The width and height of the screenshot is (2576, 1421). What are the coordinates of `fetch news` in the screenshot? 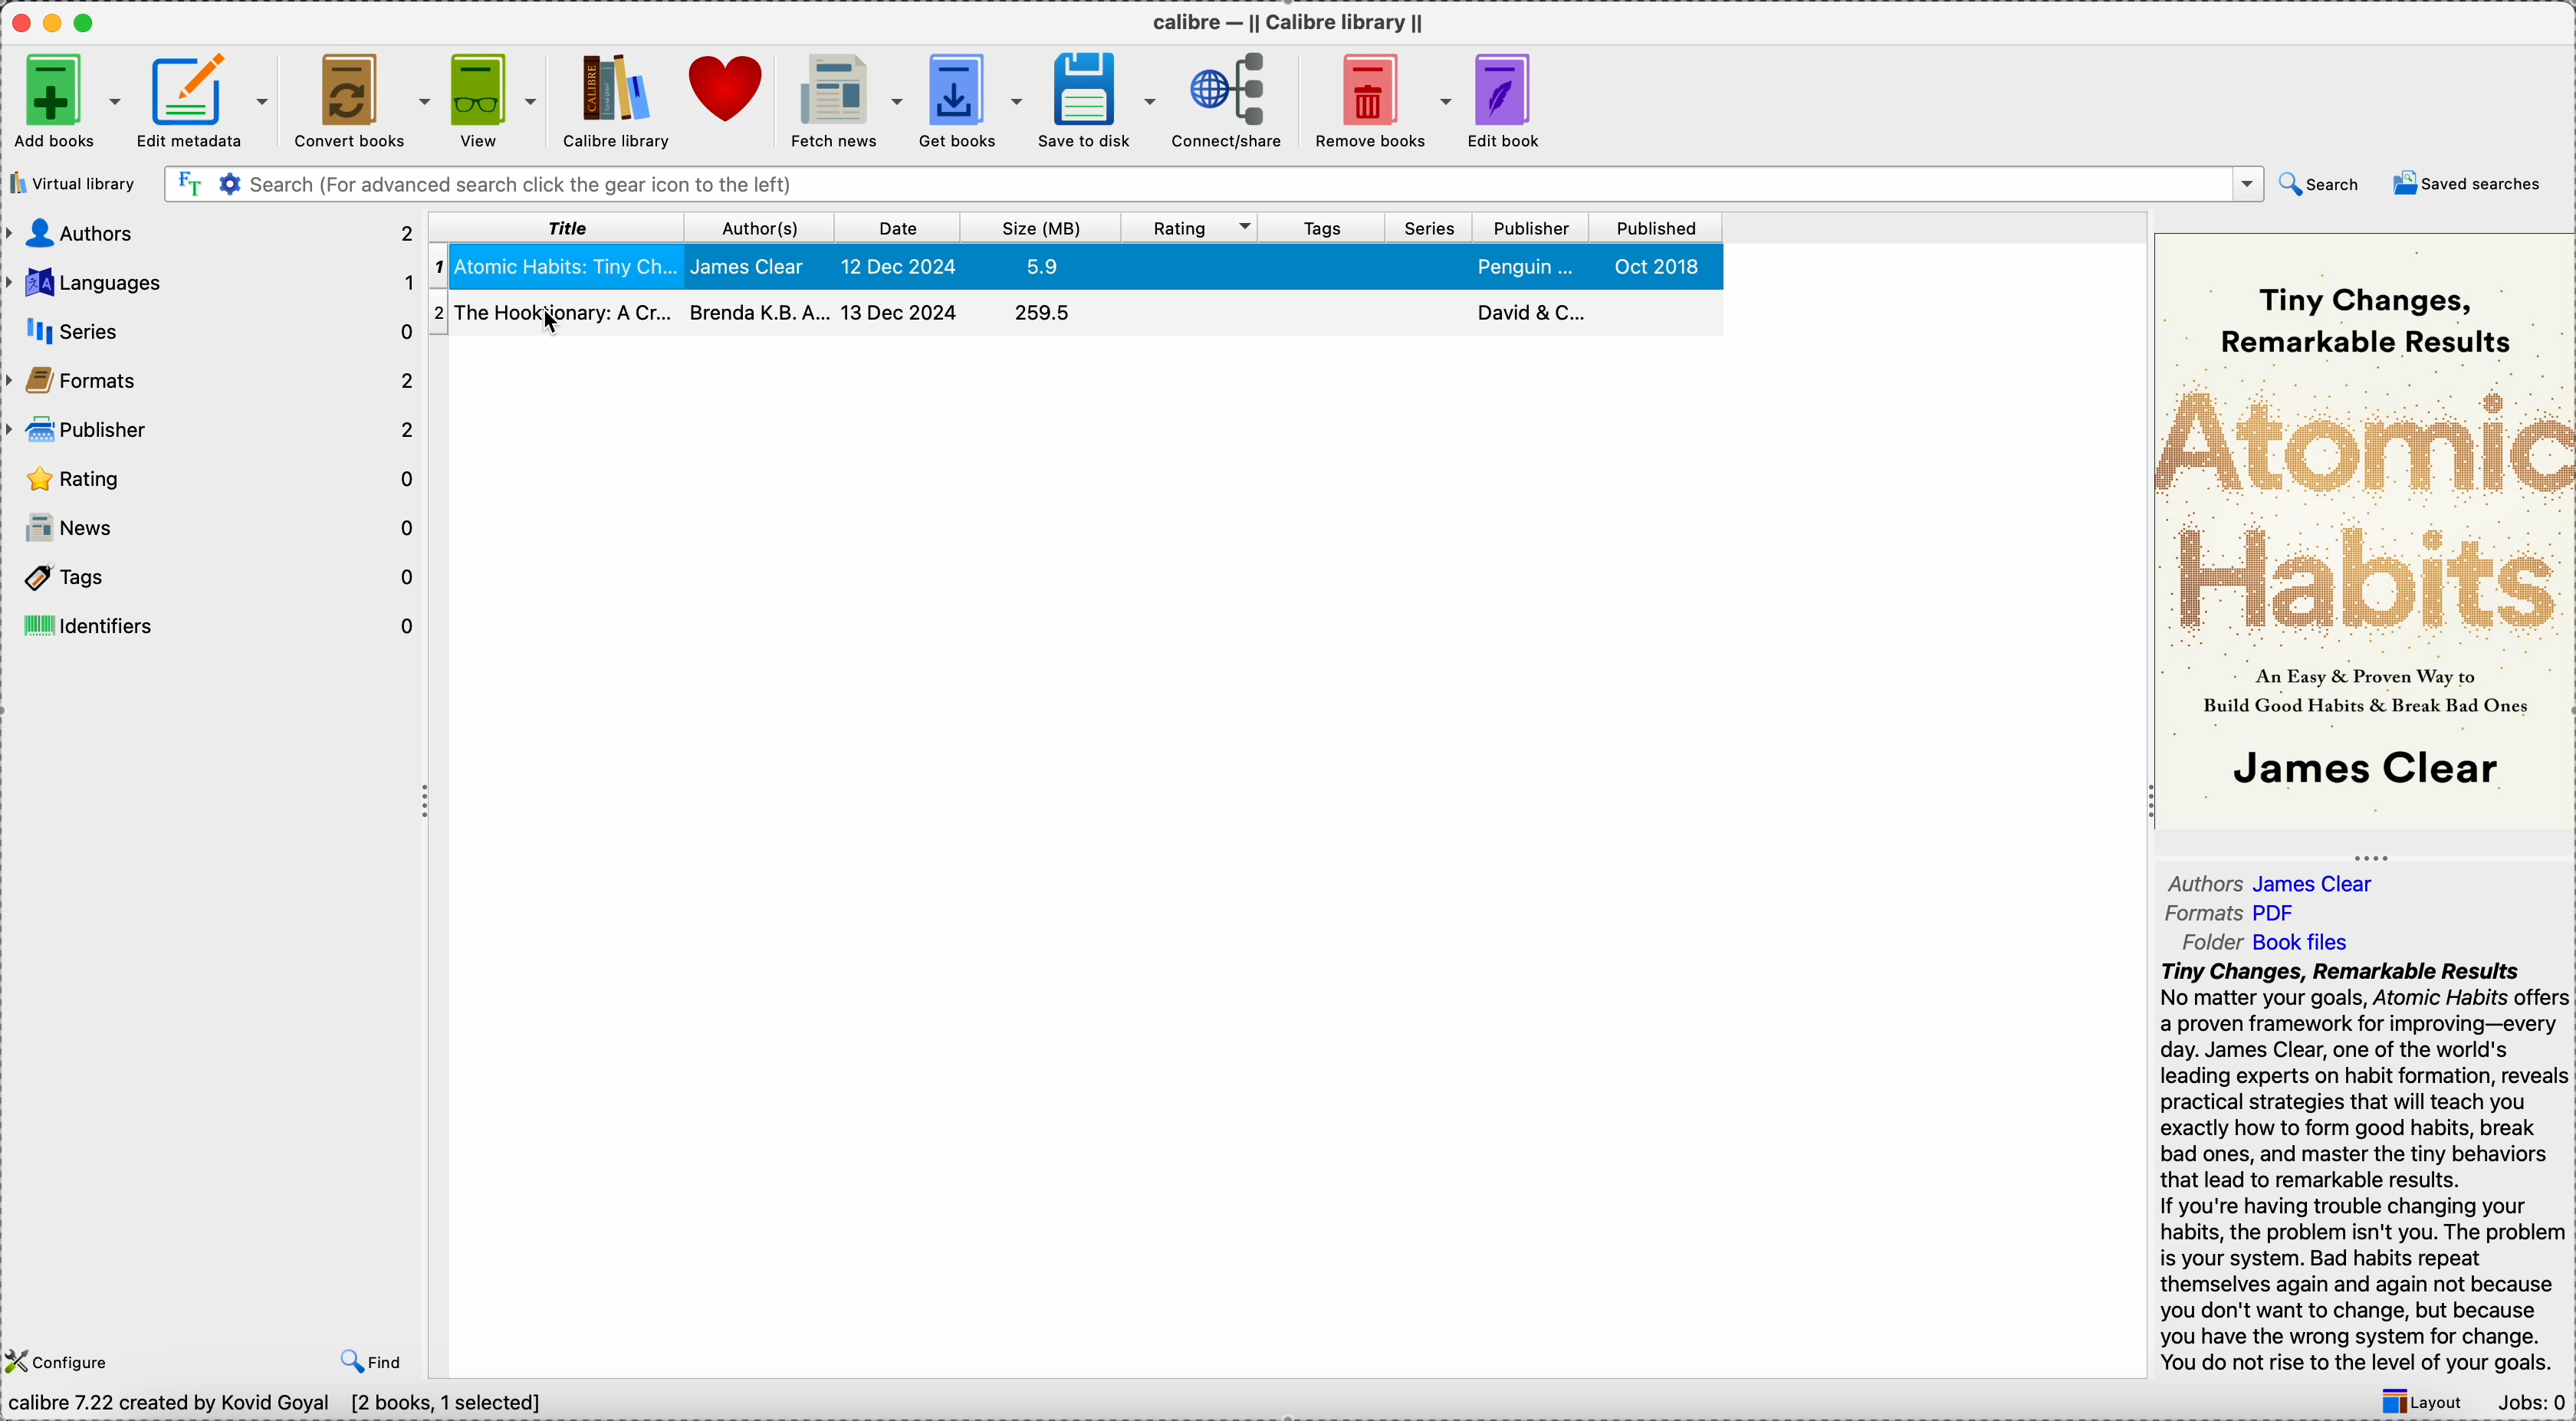 It's located at (847, 96).